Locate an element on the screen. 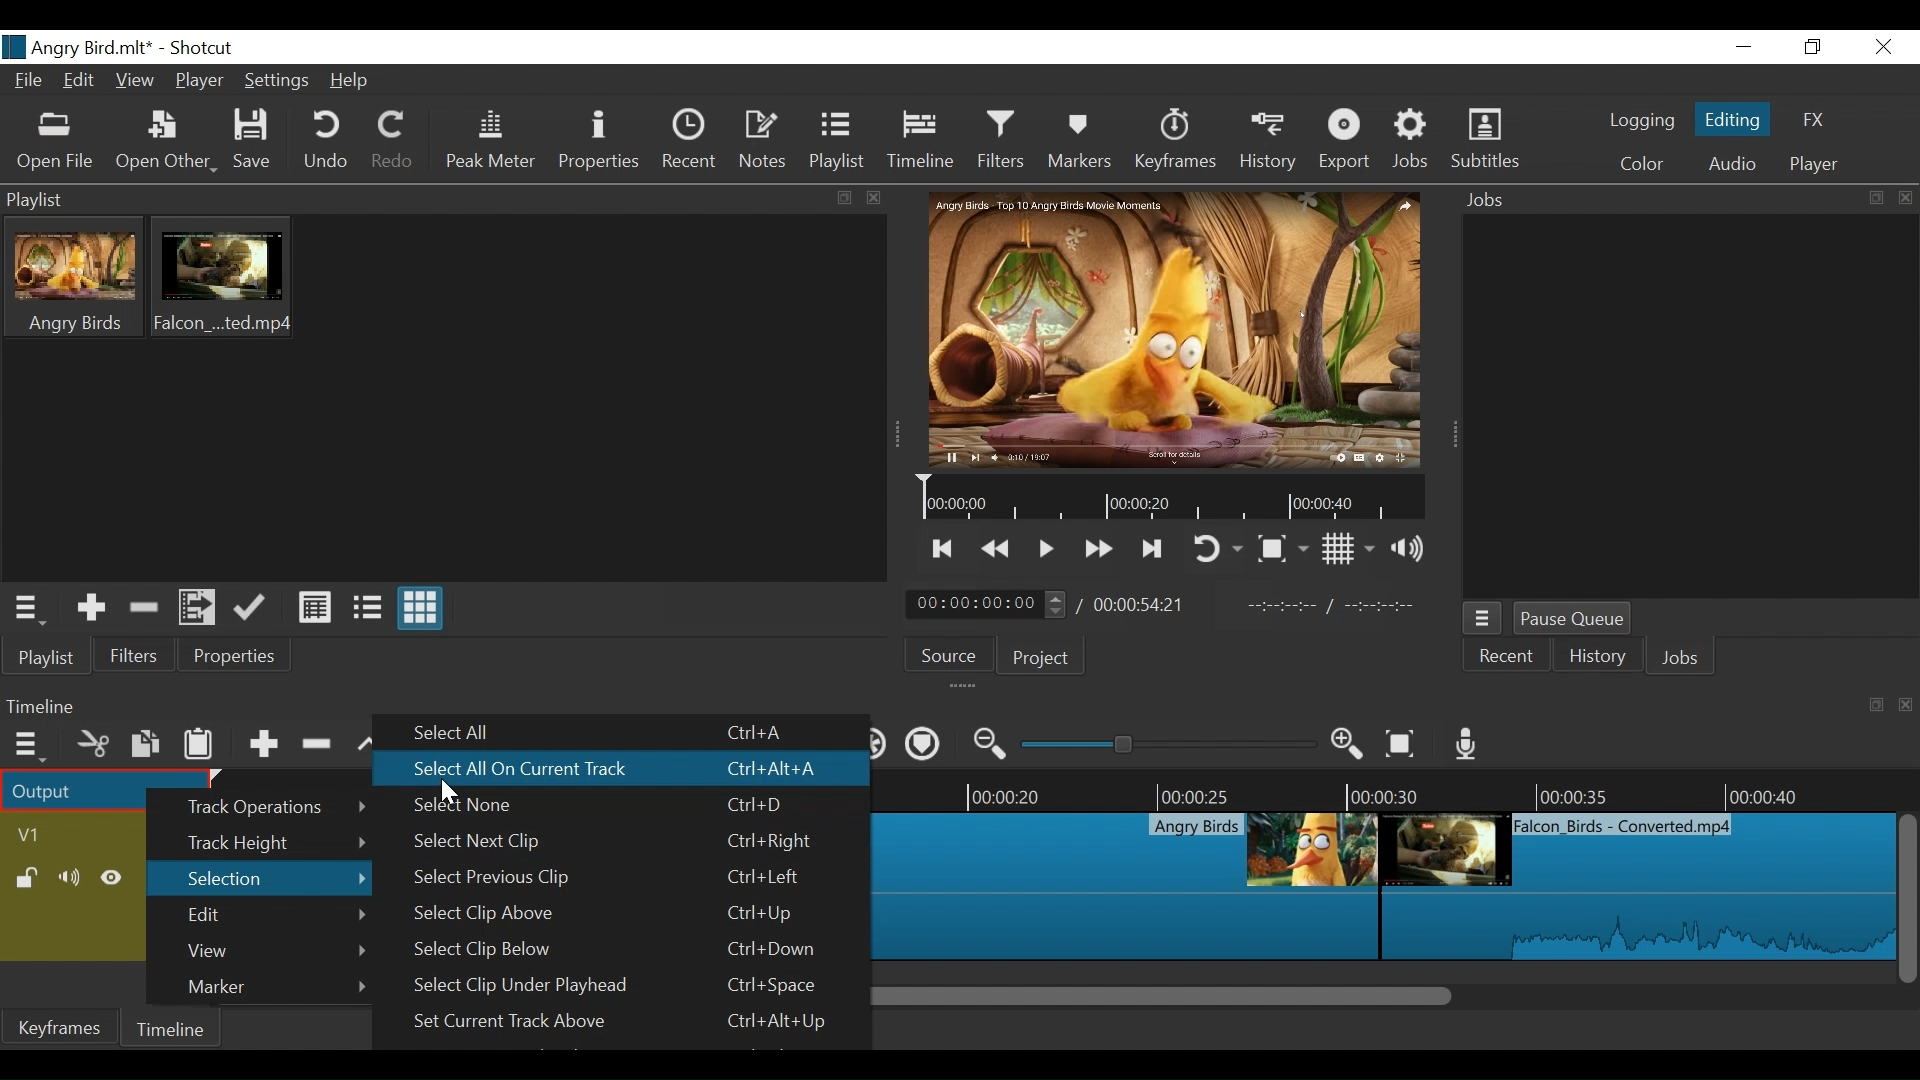 This screenshot has width=1920, height=1080. Set Current Track Aboe is located at coordinates (634, 1023).